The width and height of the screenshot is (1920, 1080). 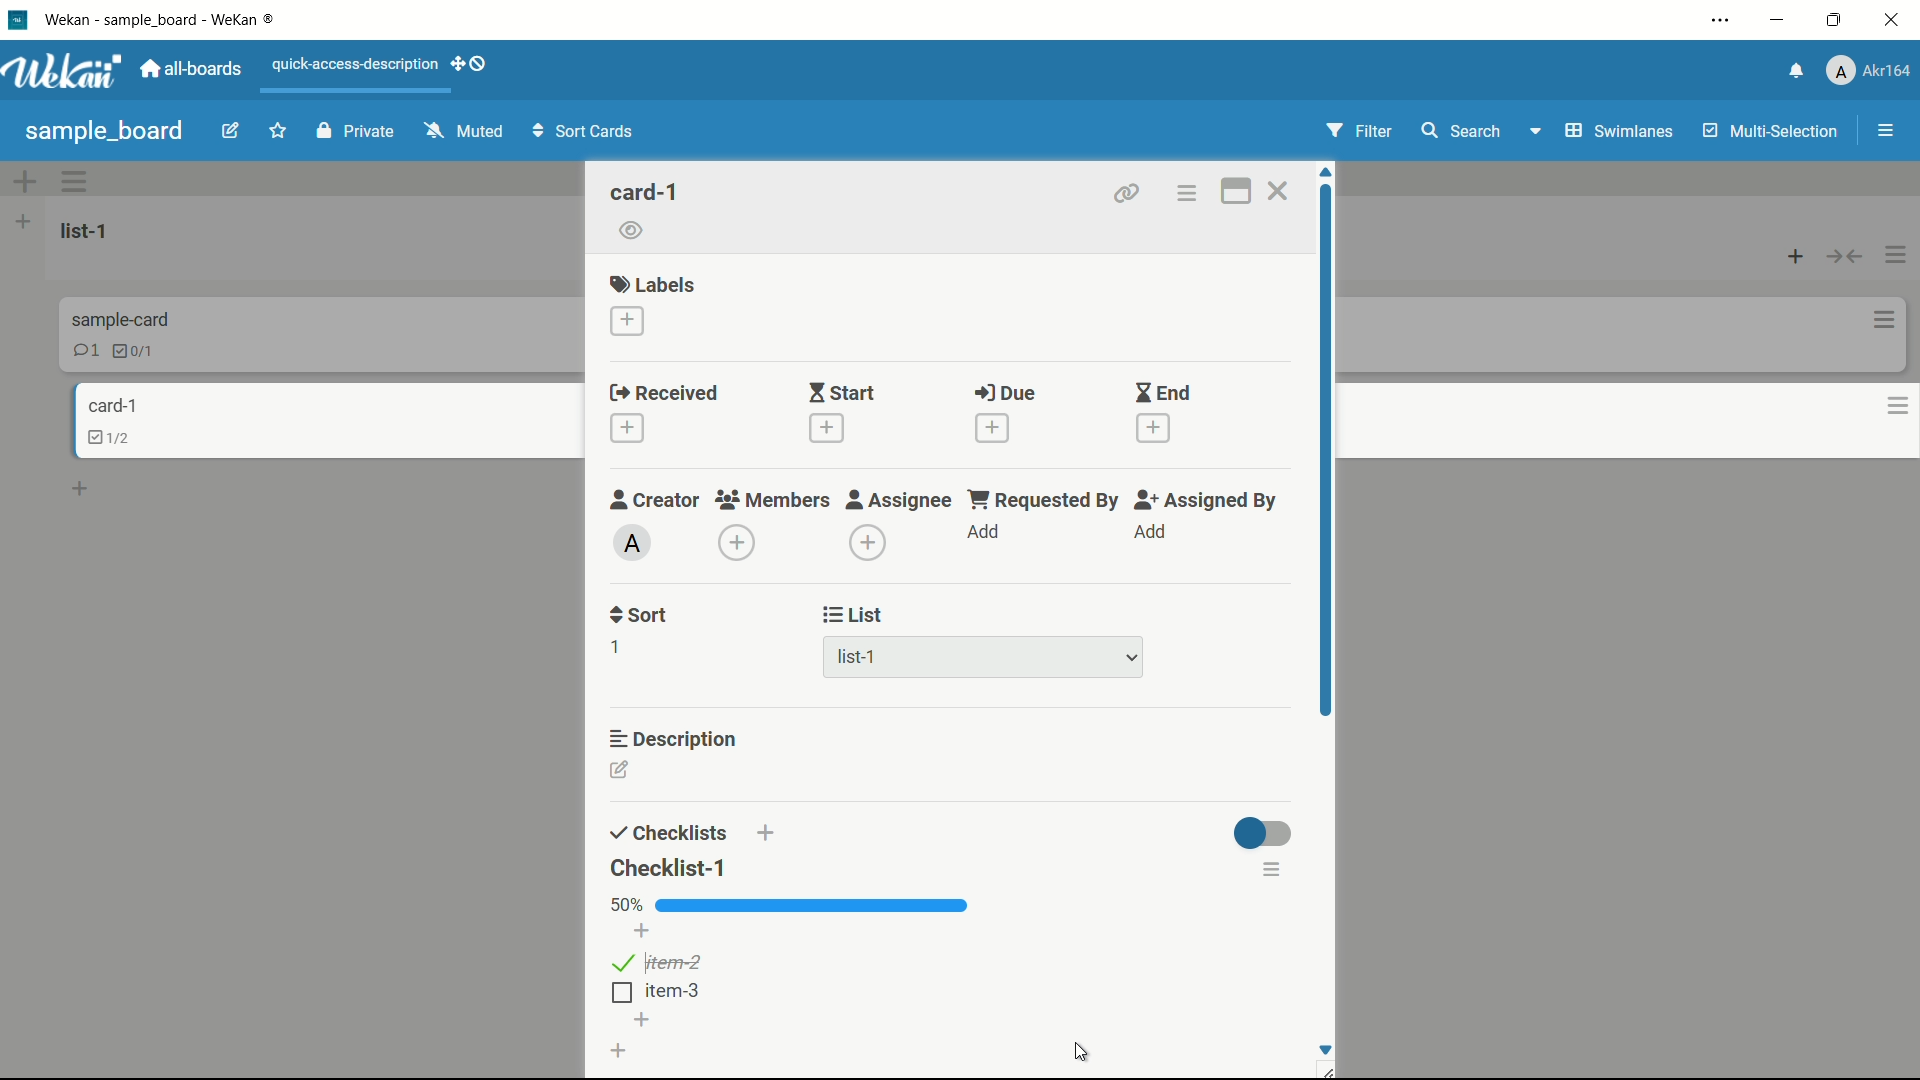 I want to click on dropdown, so click(x=1131, y=656).